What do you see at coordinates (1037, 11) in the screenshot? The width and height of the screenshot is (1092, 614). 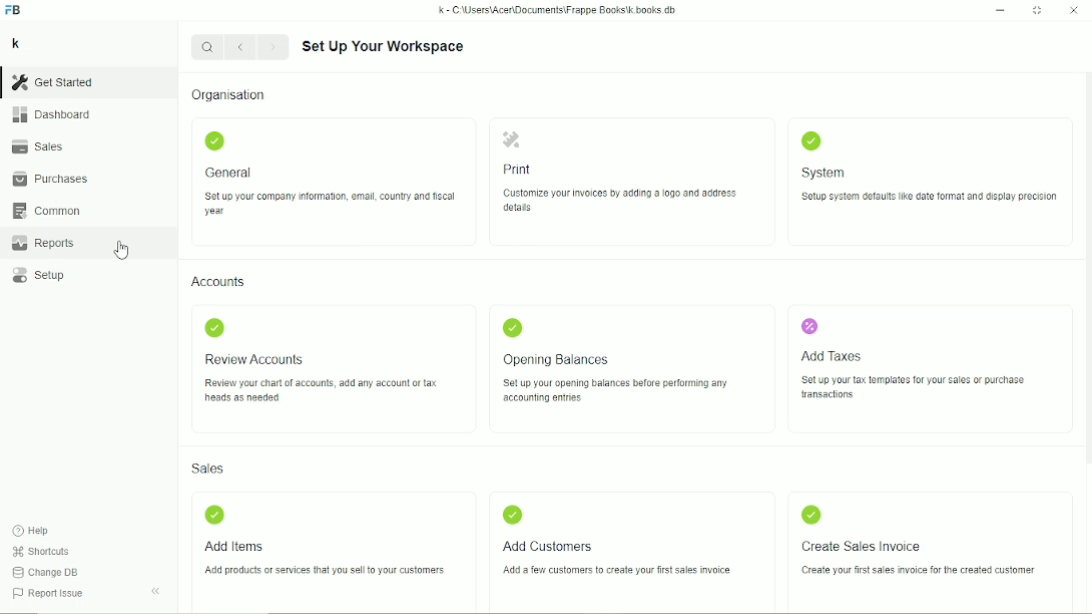 I see `Toggle between form and full width` at bounding box center [1037, 11].